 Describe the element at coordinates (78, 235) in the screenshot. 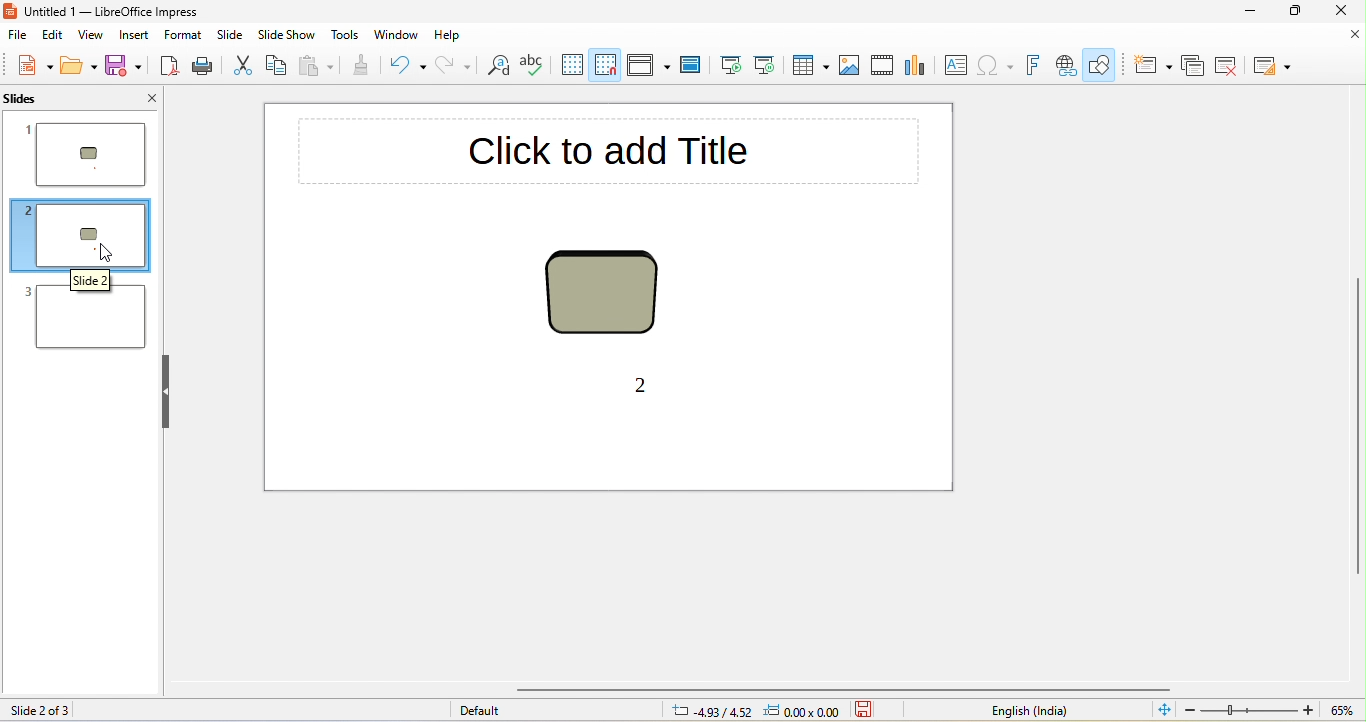

I see `select slide 2` at that location.